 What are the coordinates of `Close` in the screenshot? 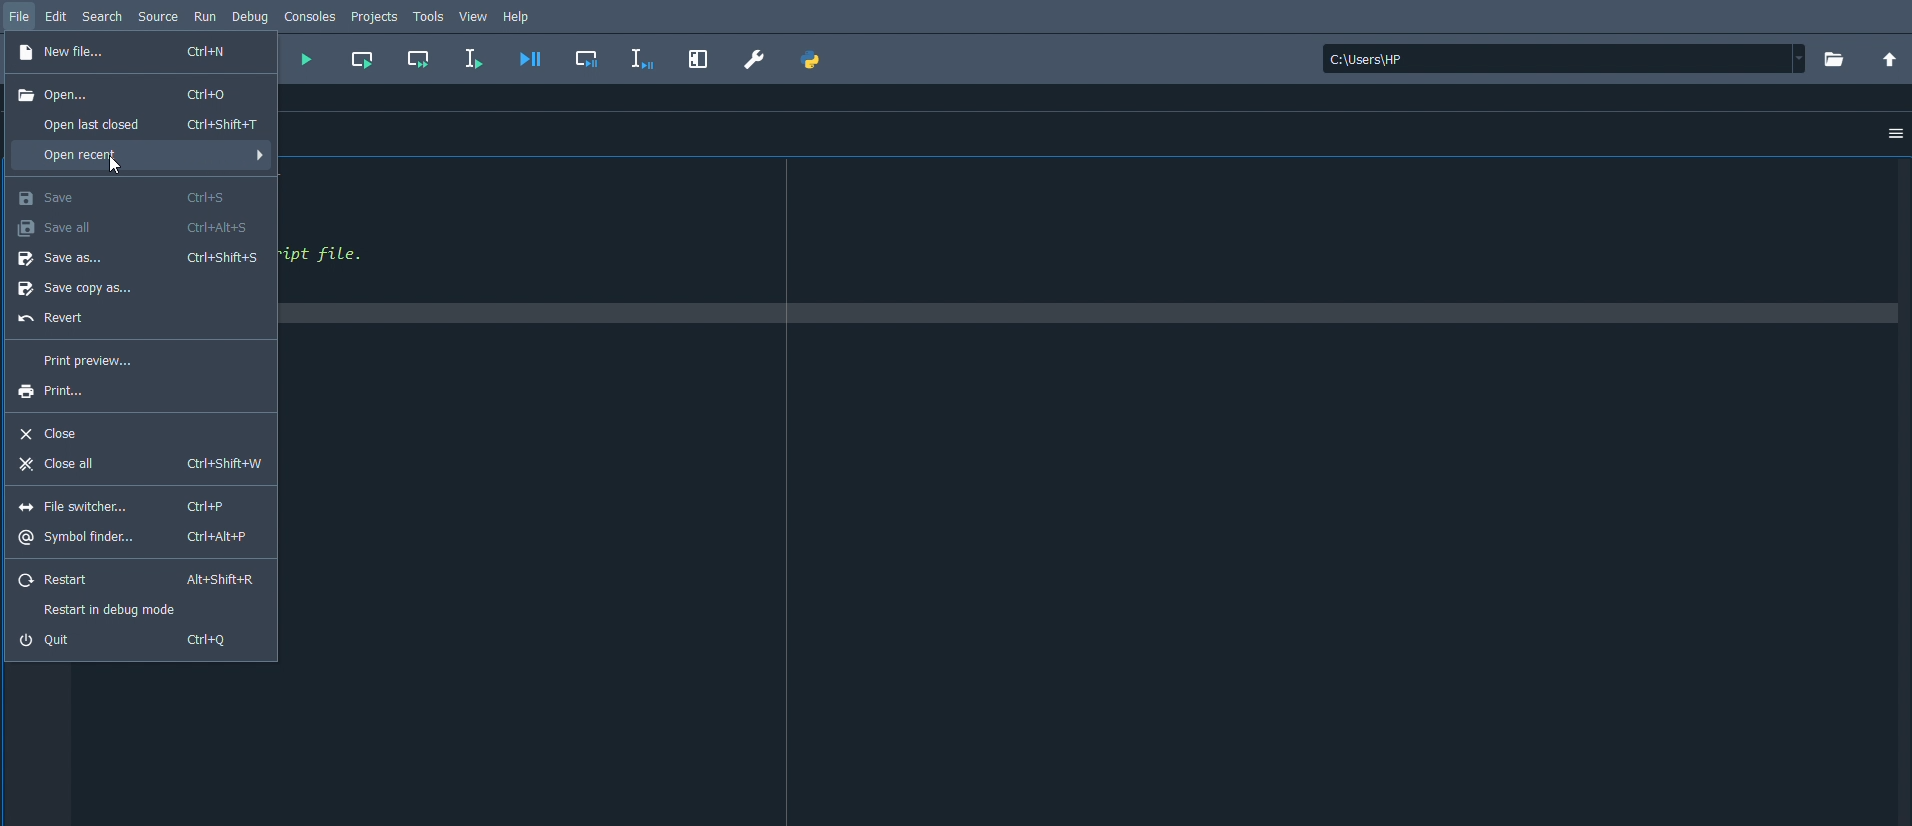 It's located at (52, 432).